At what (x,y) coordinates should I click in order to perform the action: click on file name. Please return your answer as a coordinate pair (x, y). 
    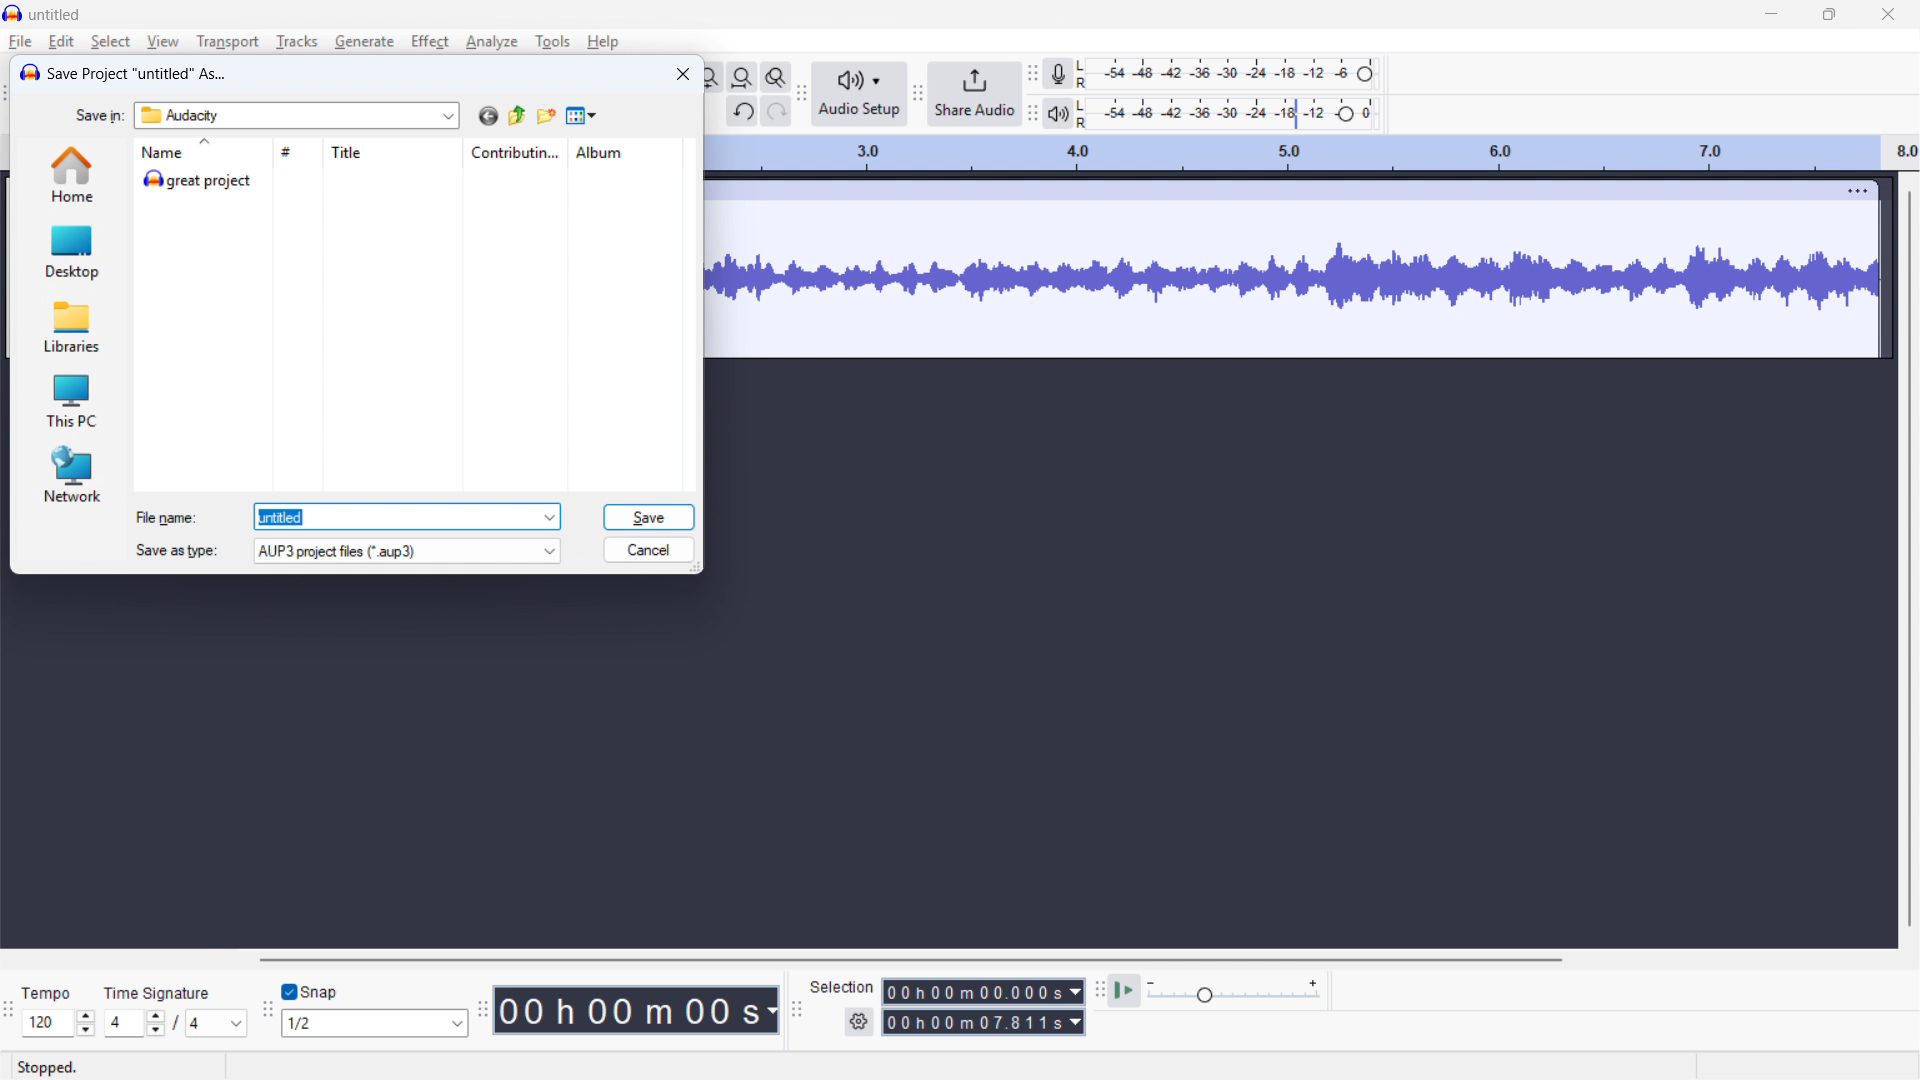
    Looking at the image, I should click on (407, 517).